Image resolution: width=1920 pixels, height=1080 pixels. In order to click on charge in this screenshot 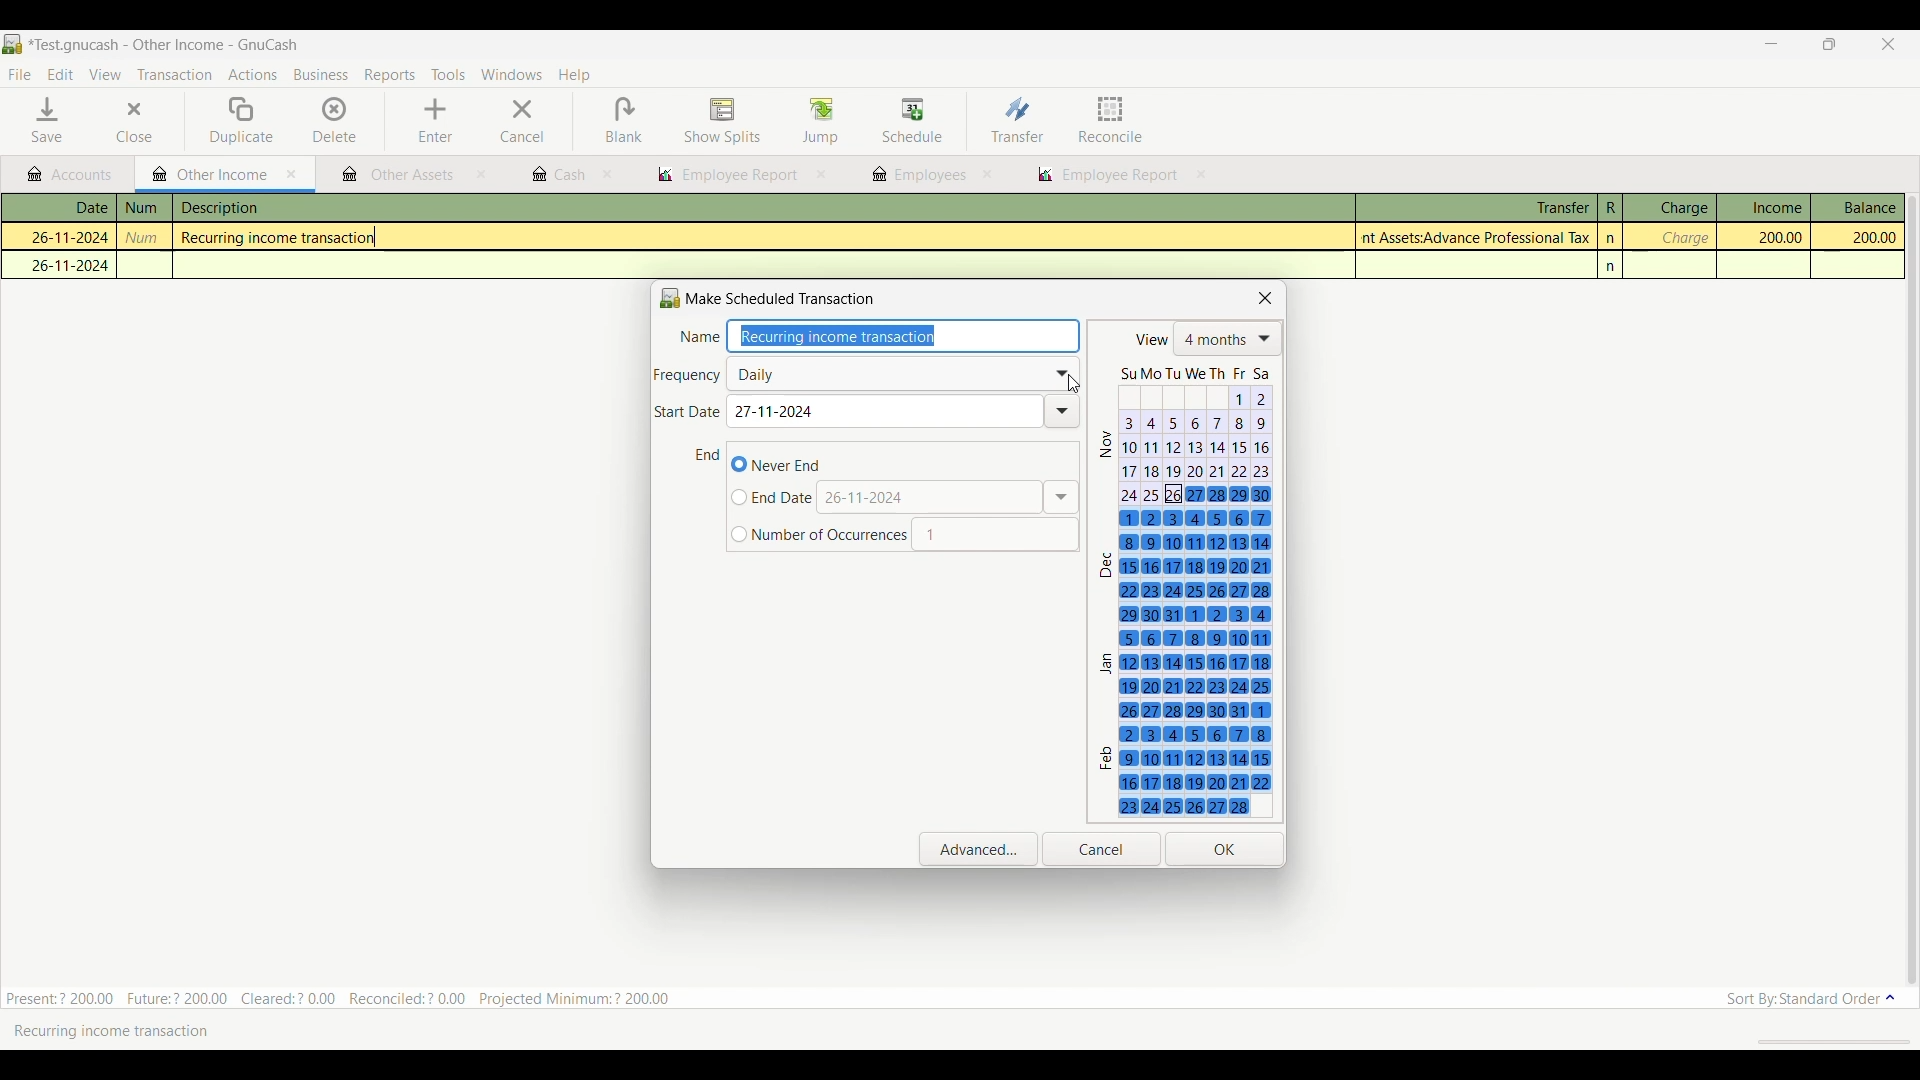, I will do `click(1683, 238)`.